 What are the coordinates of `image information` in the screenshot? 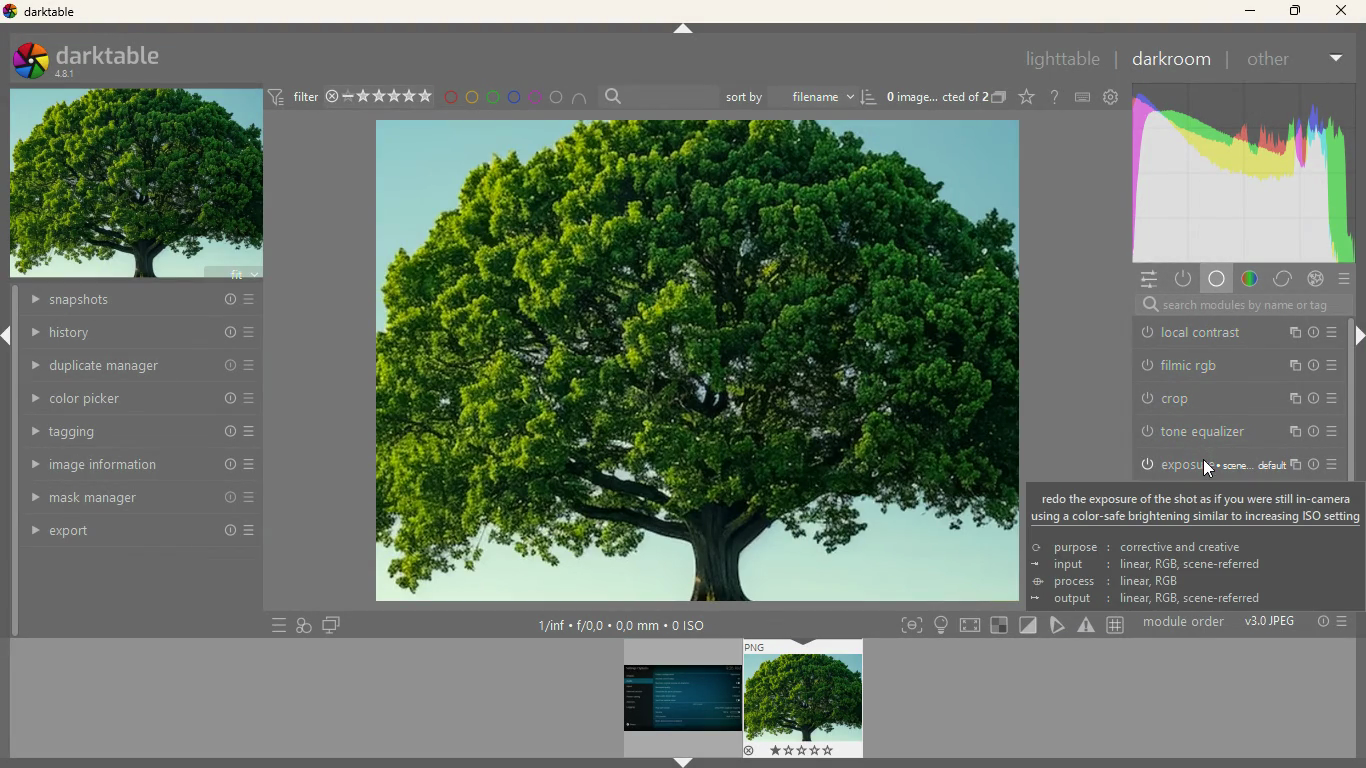 It's located at (626, 625).